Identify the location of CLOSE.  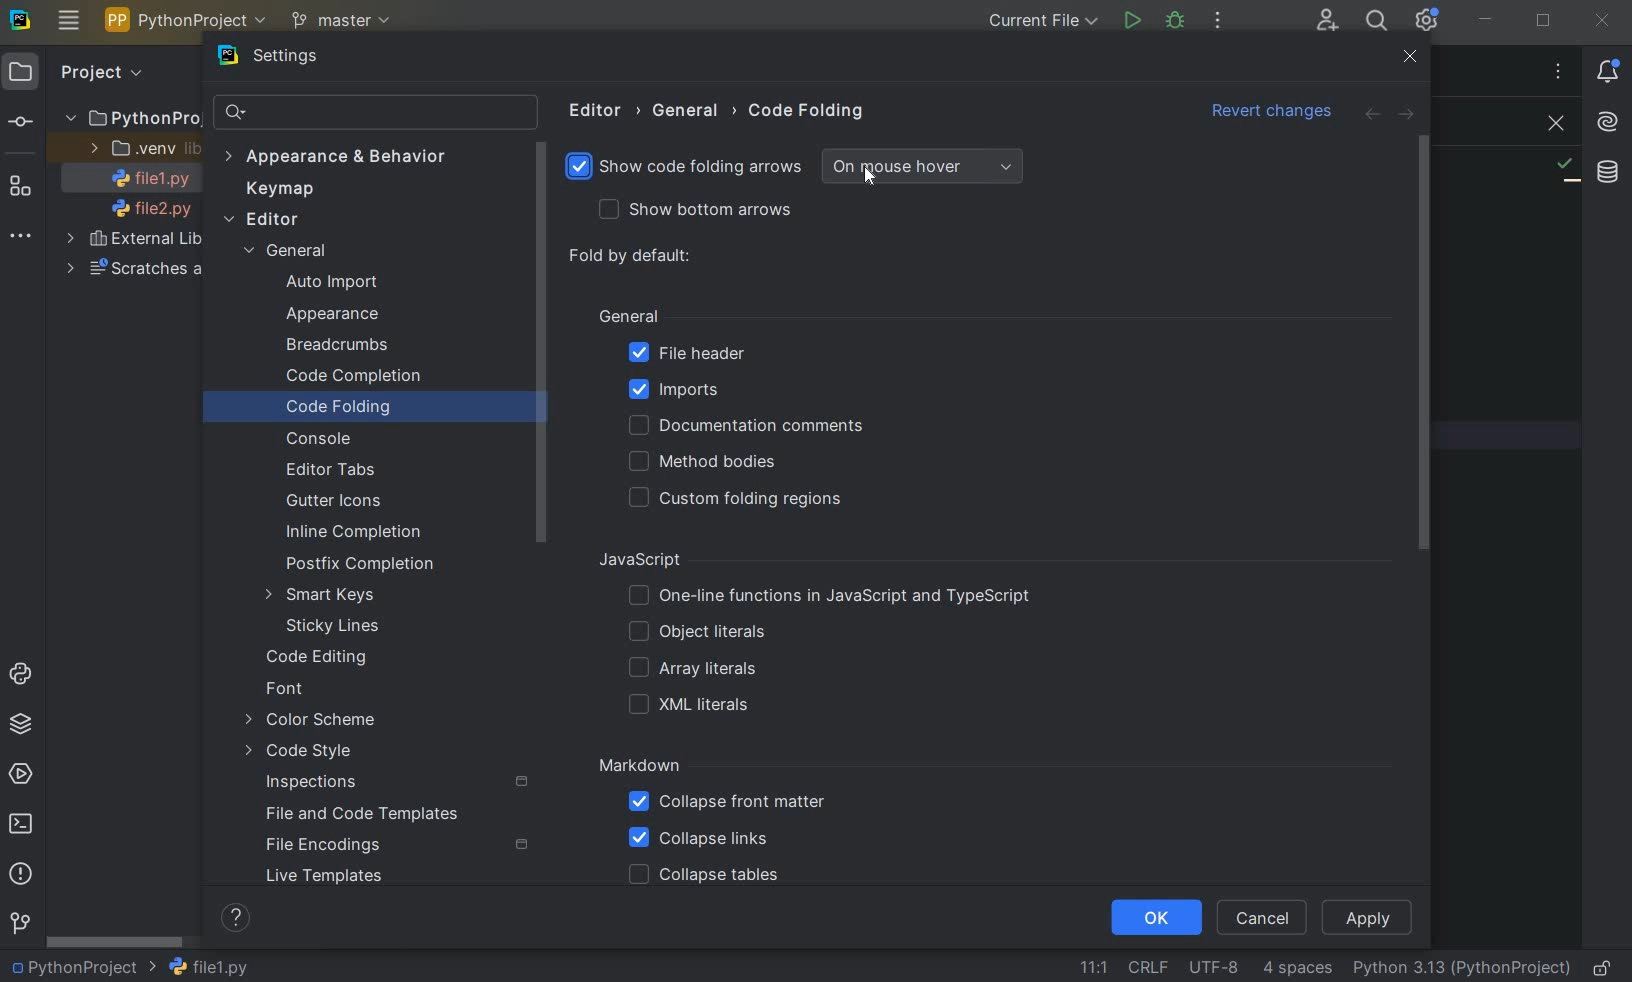
(1606, 19).